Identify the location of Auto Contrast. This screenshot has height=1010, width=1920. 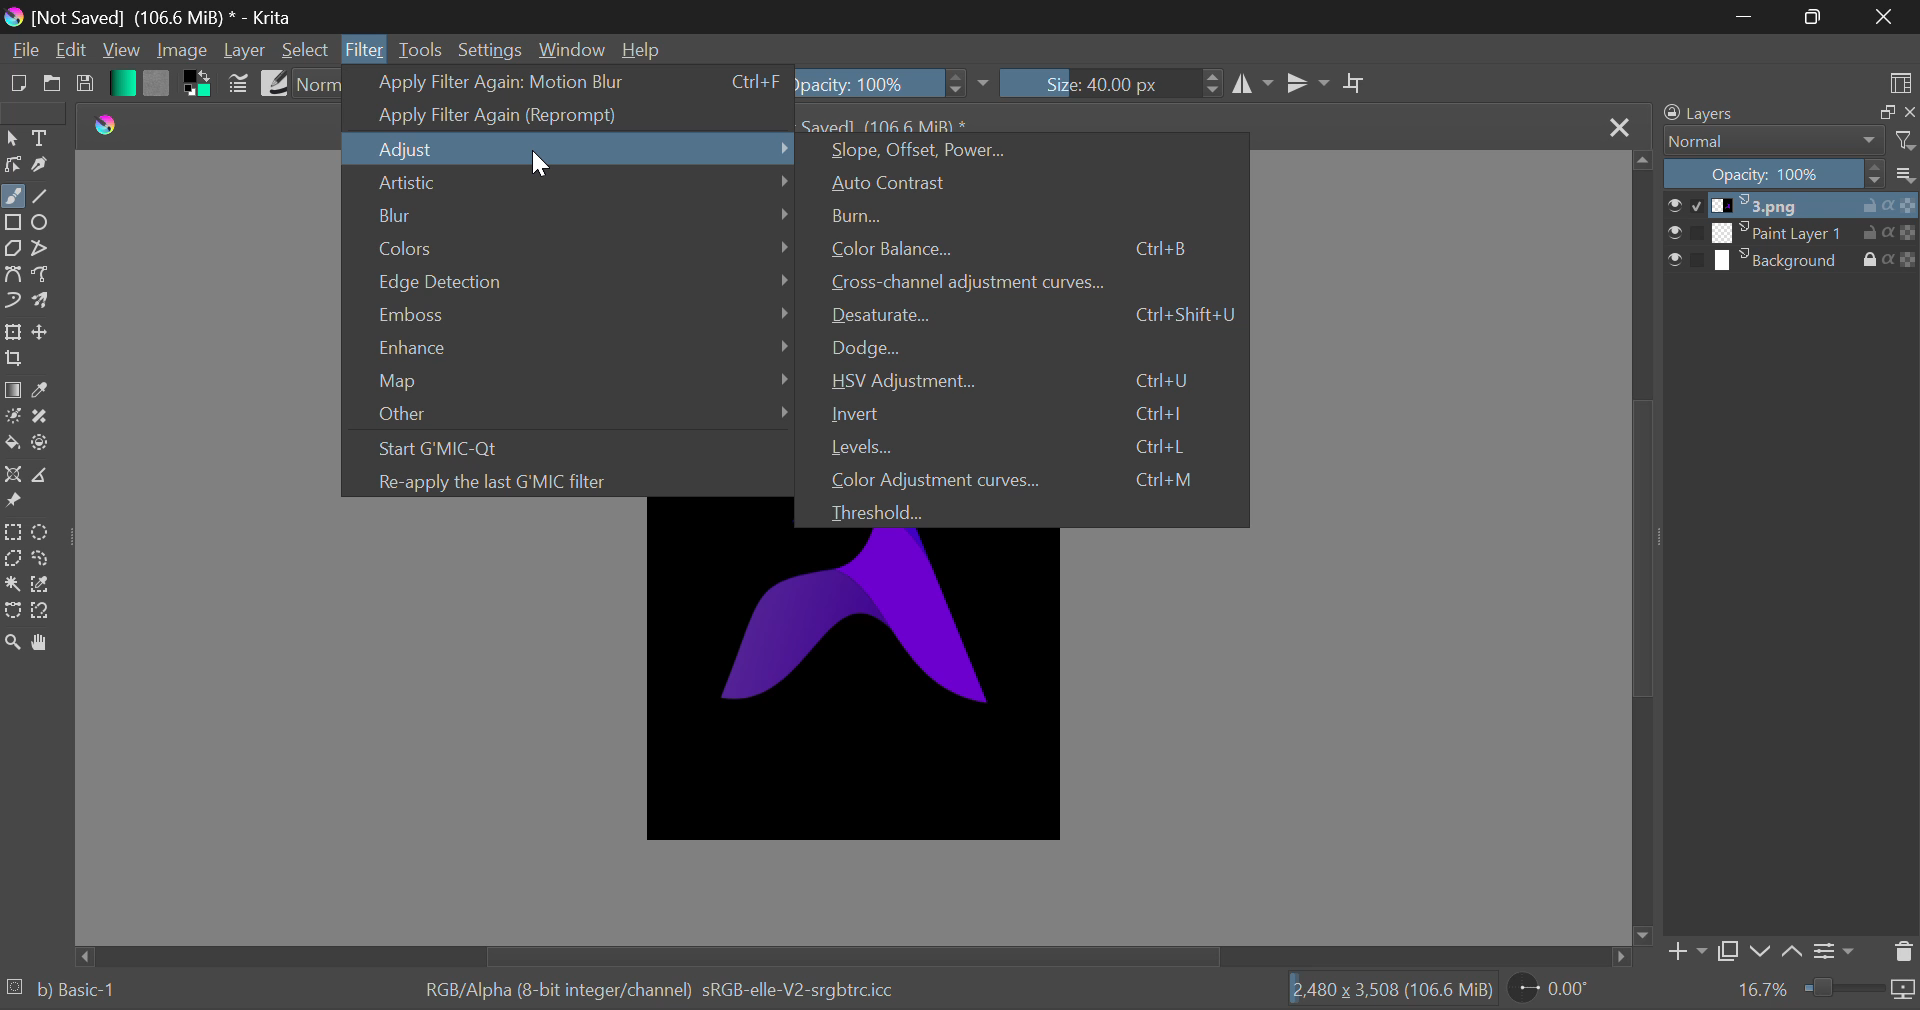
(1028, 182).